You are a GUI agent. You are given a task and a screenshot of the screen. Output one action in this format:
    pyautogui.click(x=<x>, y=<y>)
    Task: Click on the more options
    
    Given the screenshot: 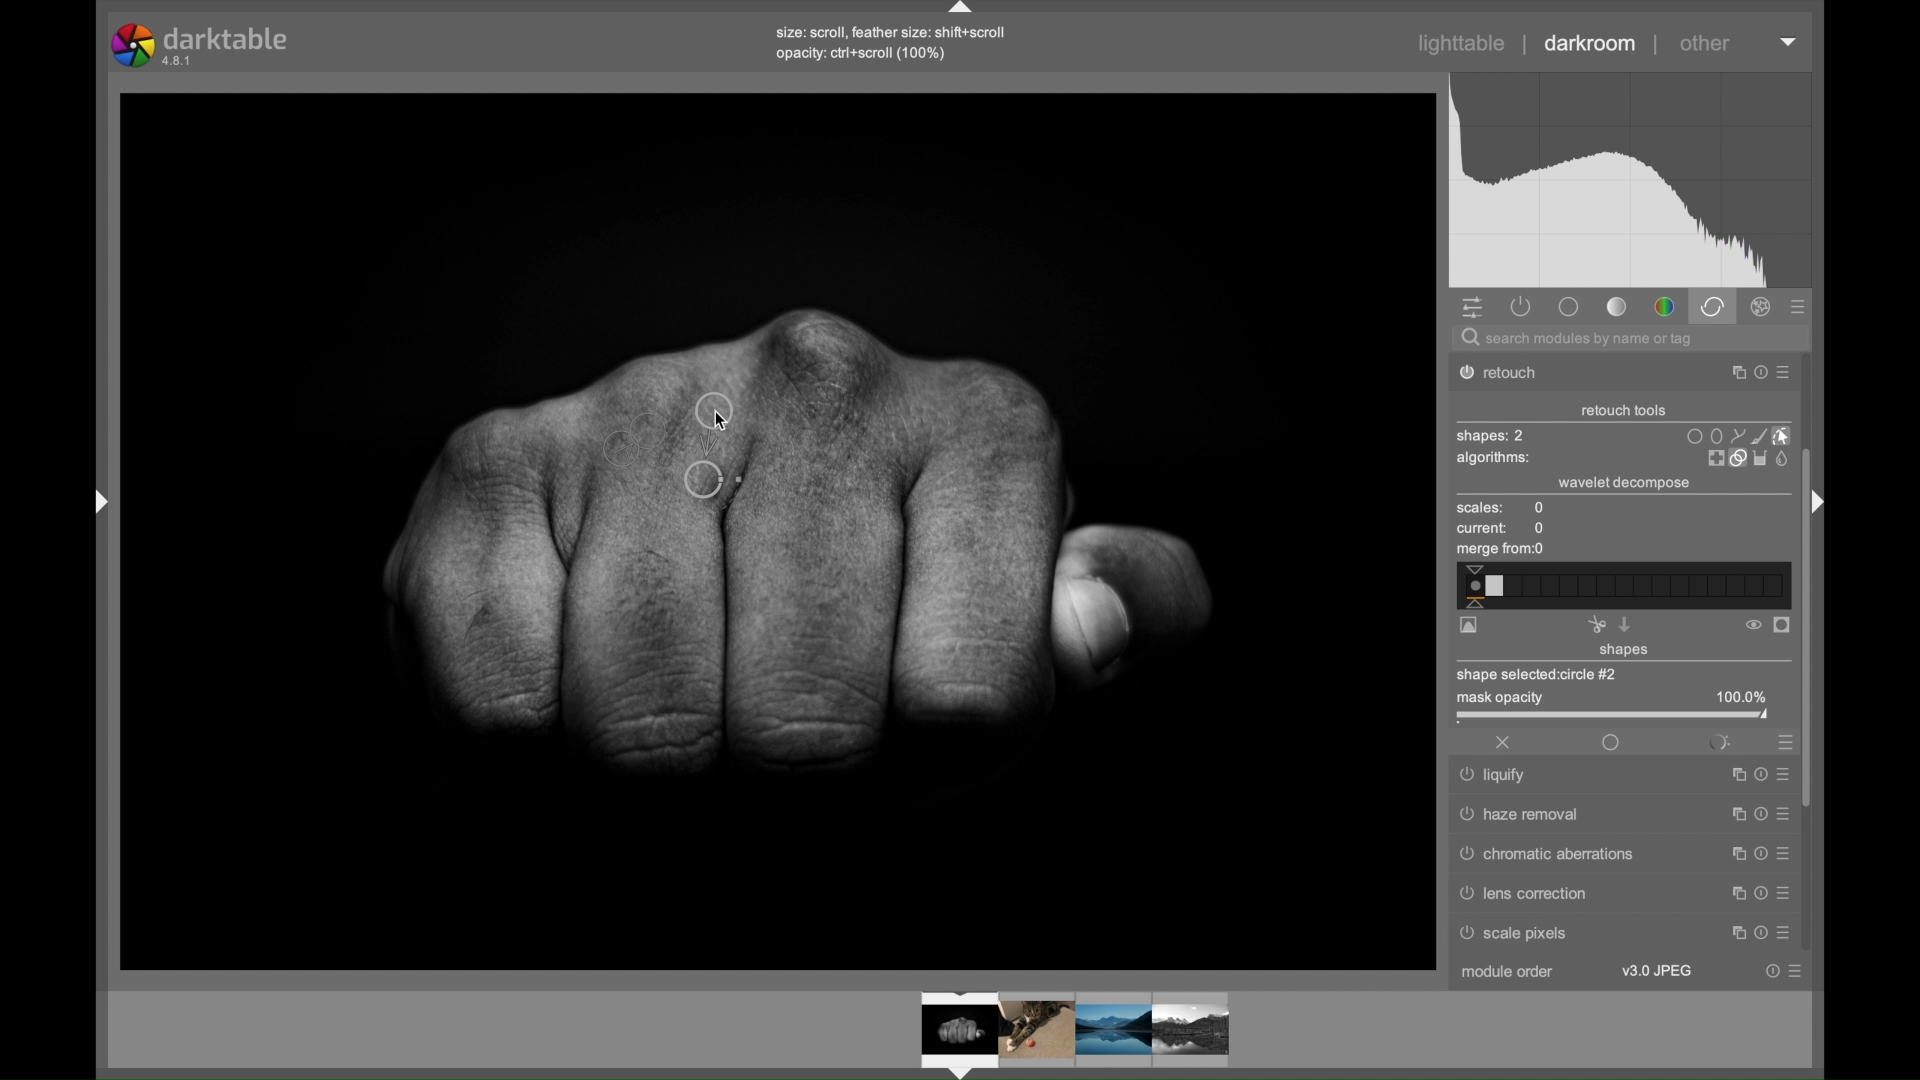 What is the action you would take?
    pyautogui.click(x=1783, y=772)
    